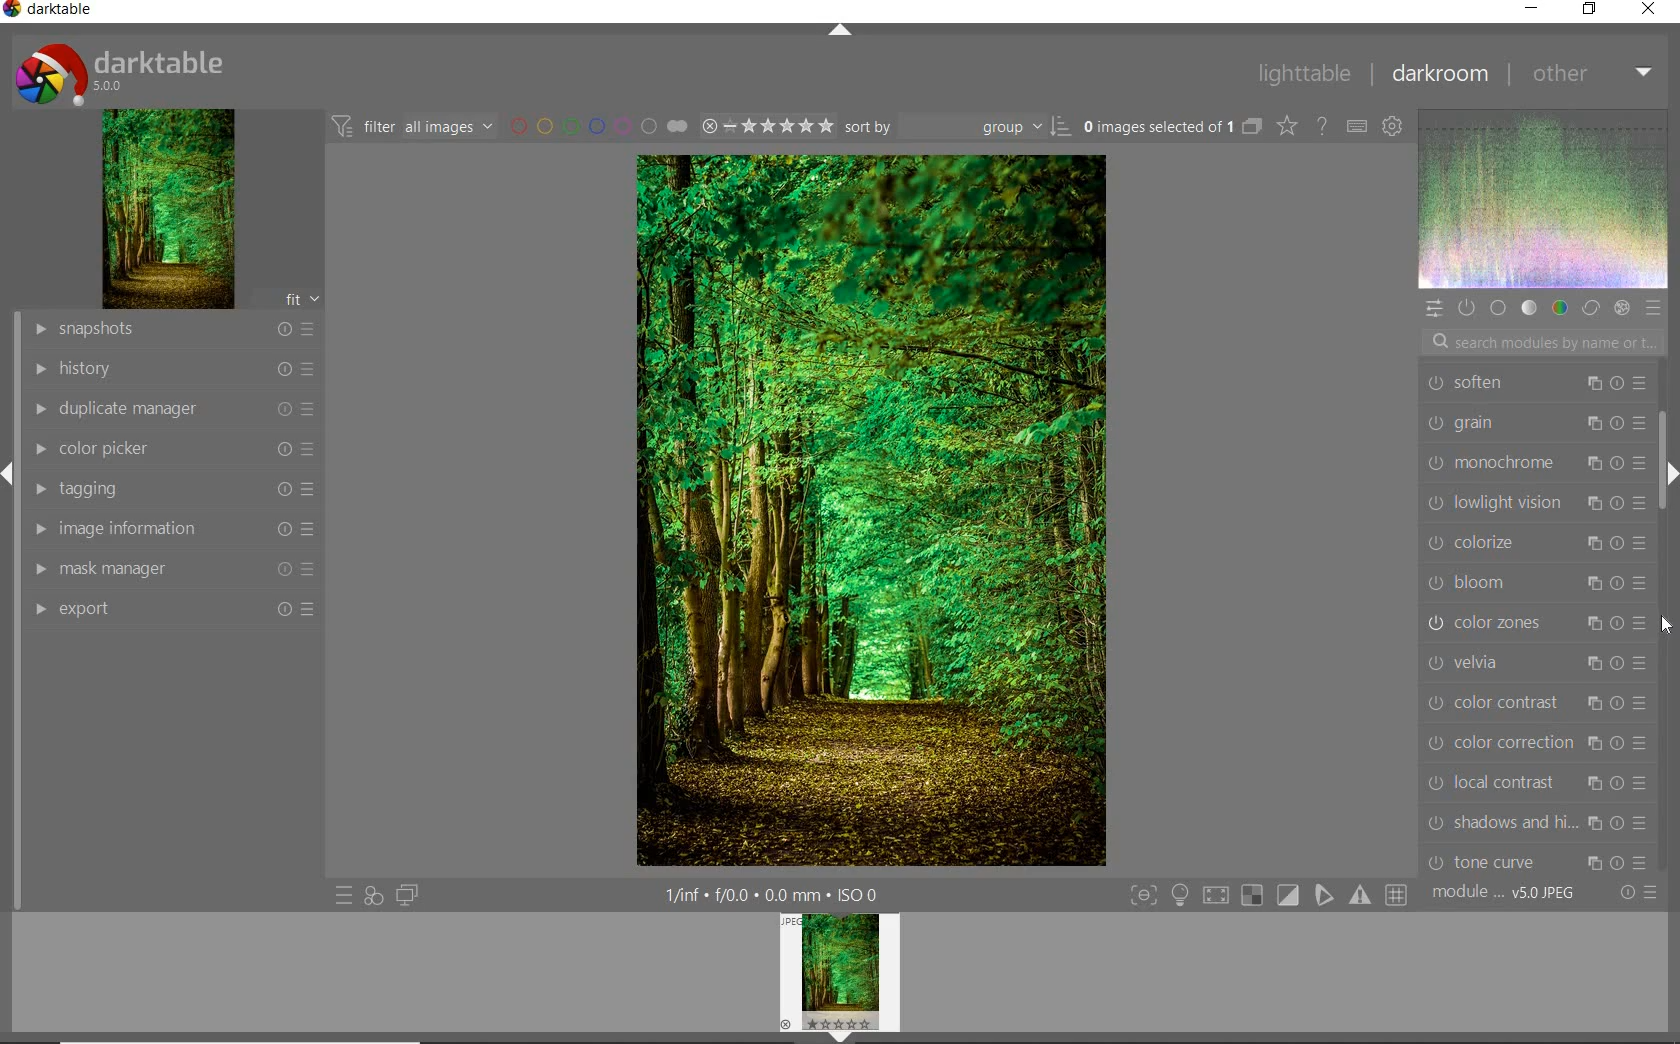 This screenshot has width=1680, height=1044. What do you see at coordinates (172, 407) in the screenshot?
I see `DUPLICATE MANAGER` at bounding box center [172, 407].